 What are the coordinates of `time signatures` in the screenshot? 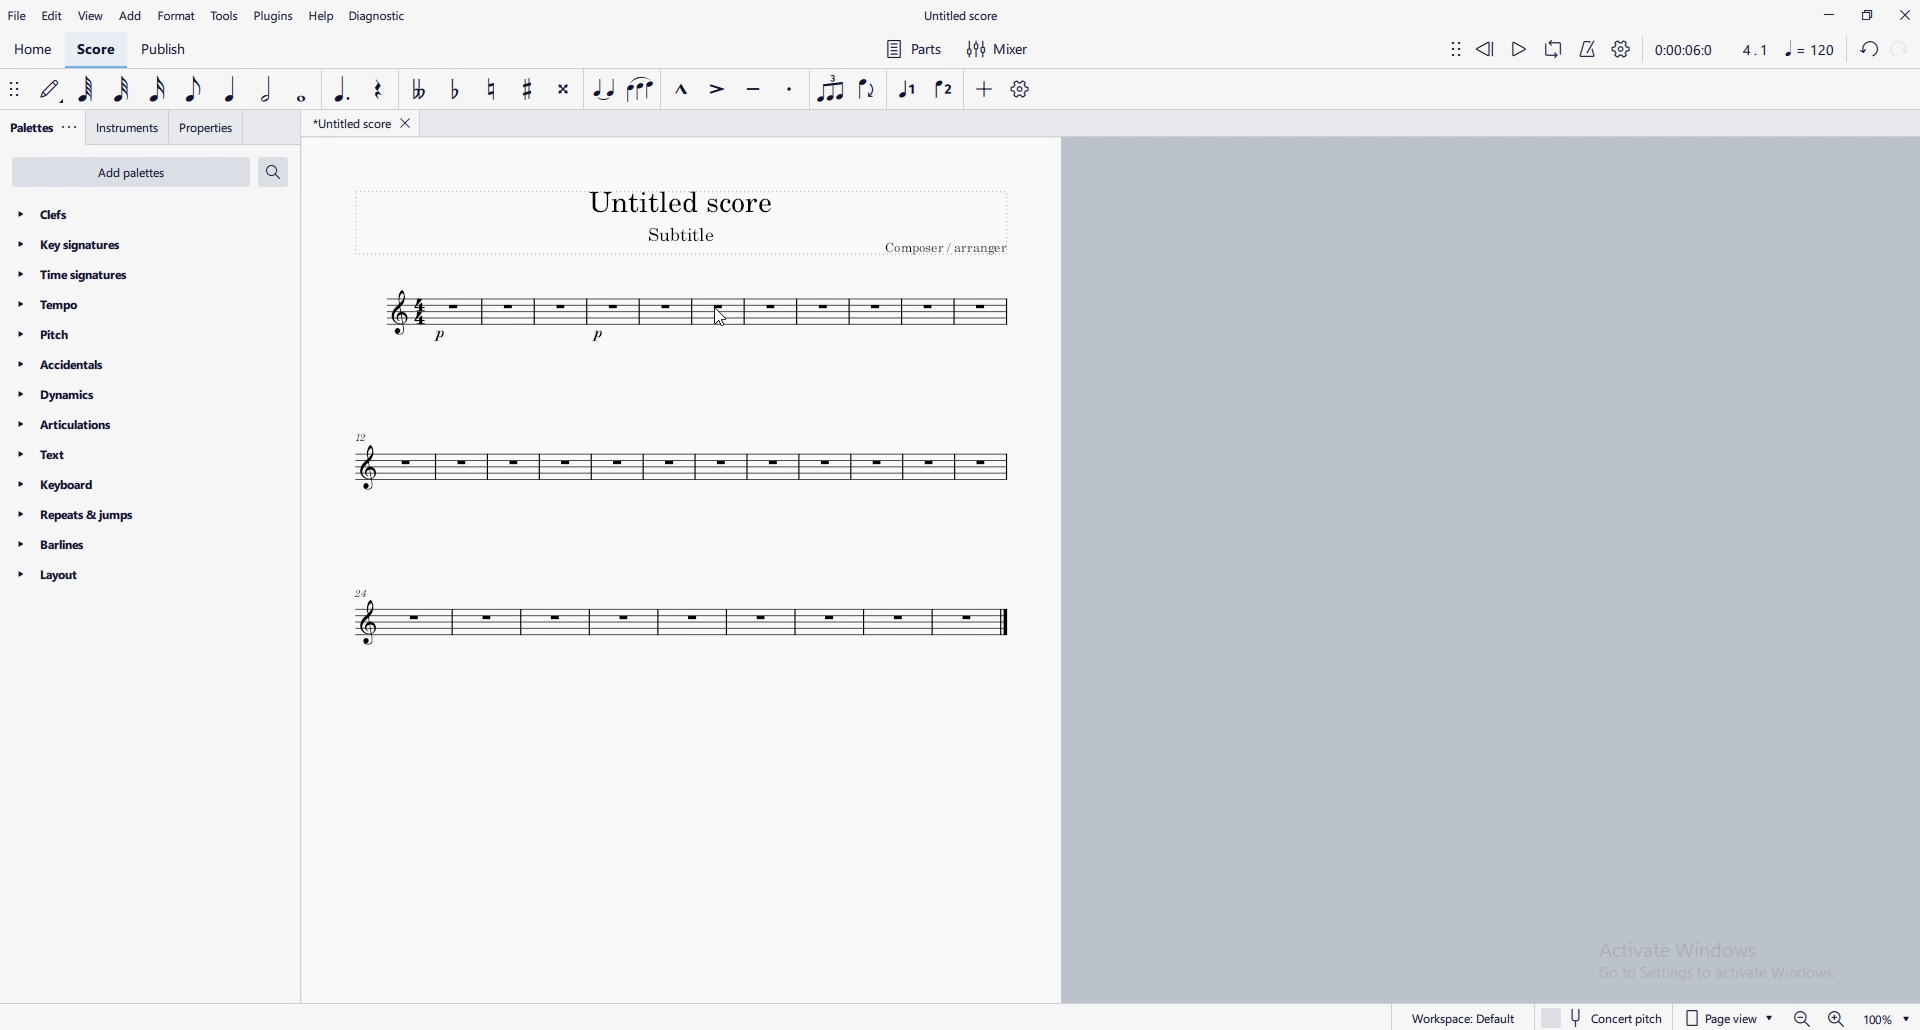 It's located at (130, 275).